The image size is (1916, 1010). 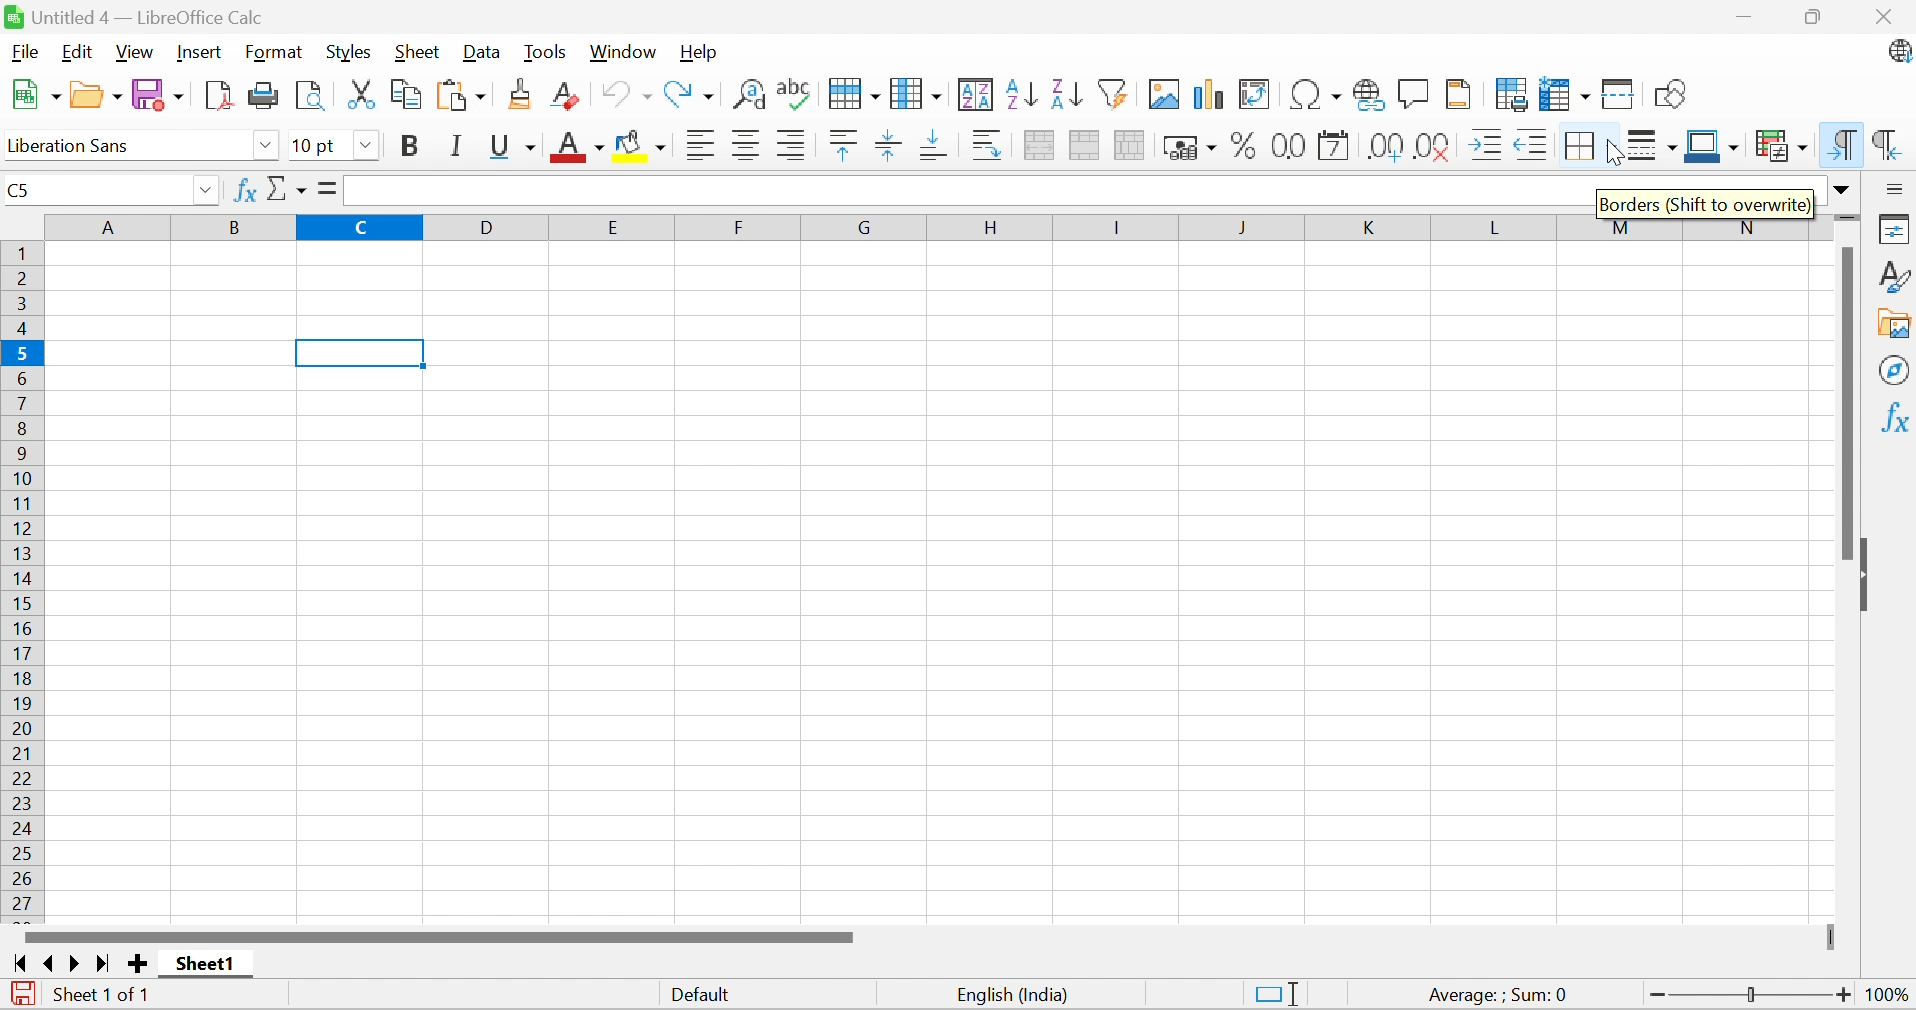 What do you see at coordinates (265, 95) in the screenshot?
I see `Print` at bounding box center [265, 95].